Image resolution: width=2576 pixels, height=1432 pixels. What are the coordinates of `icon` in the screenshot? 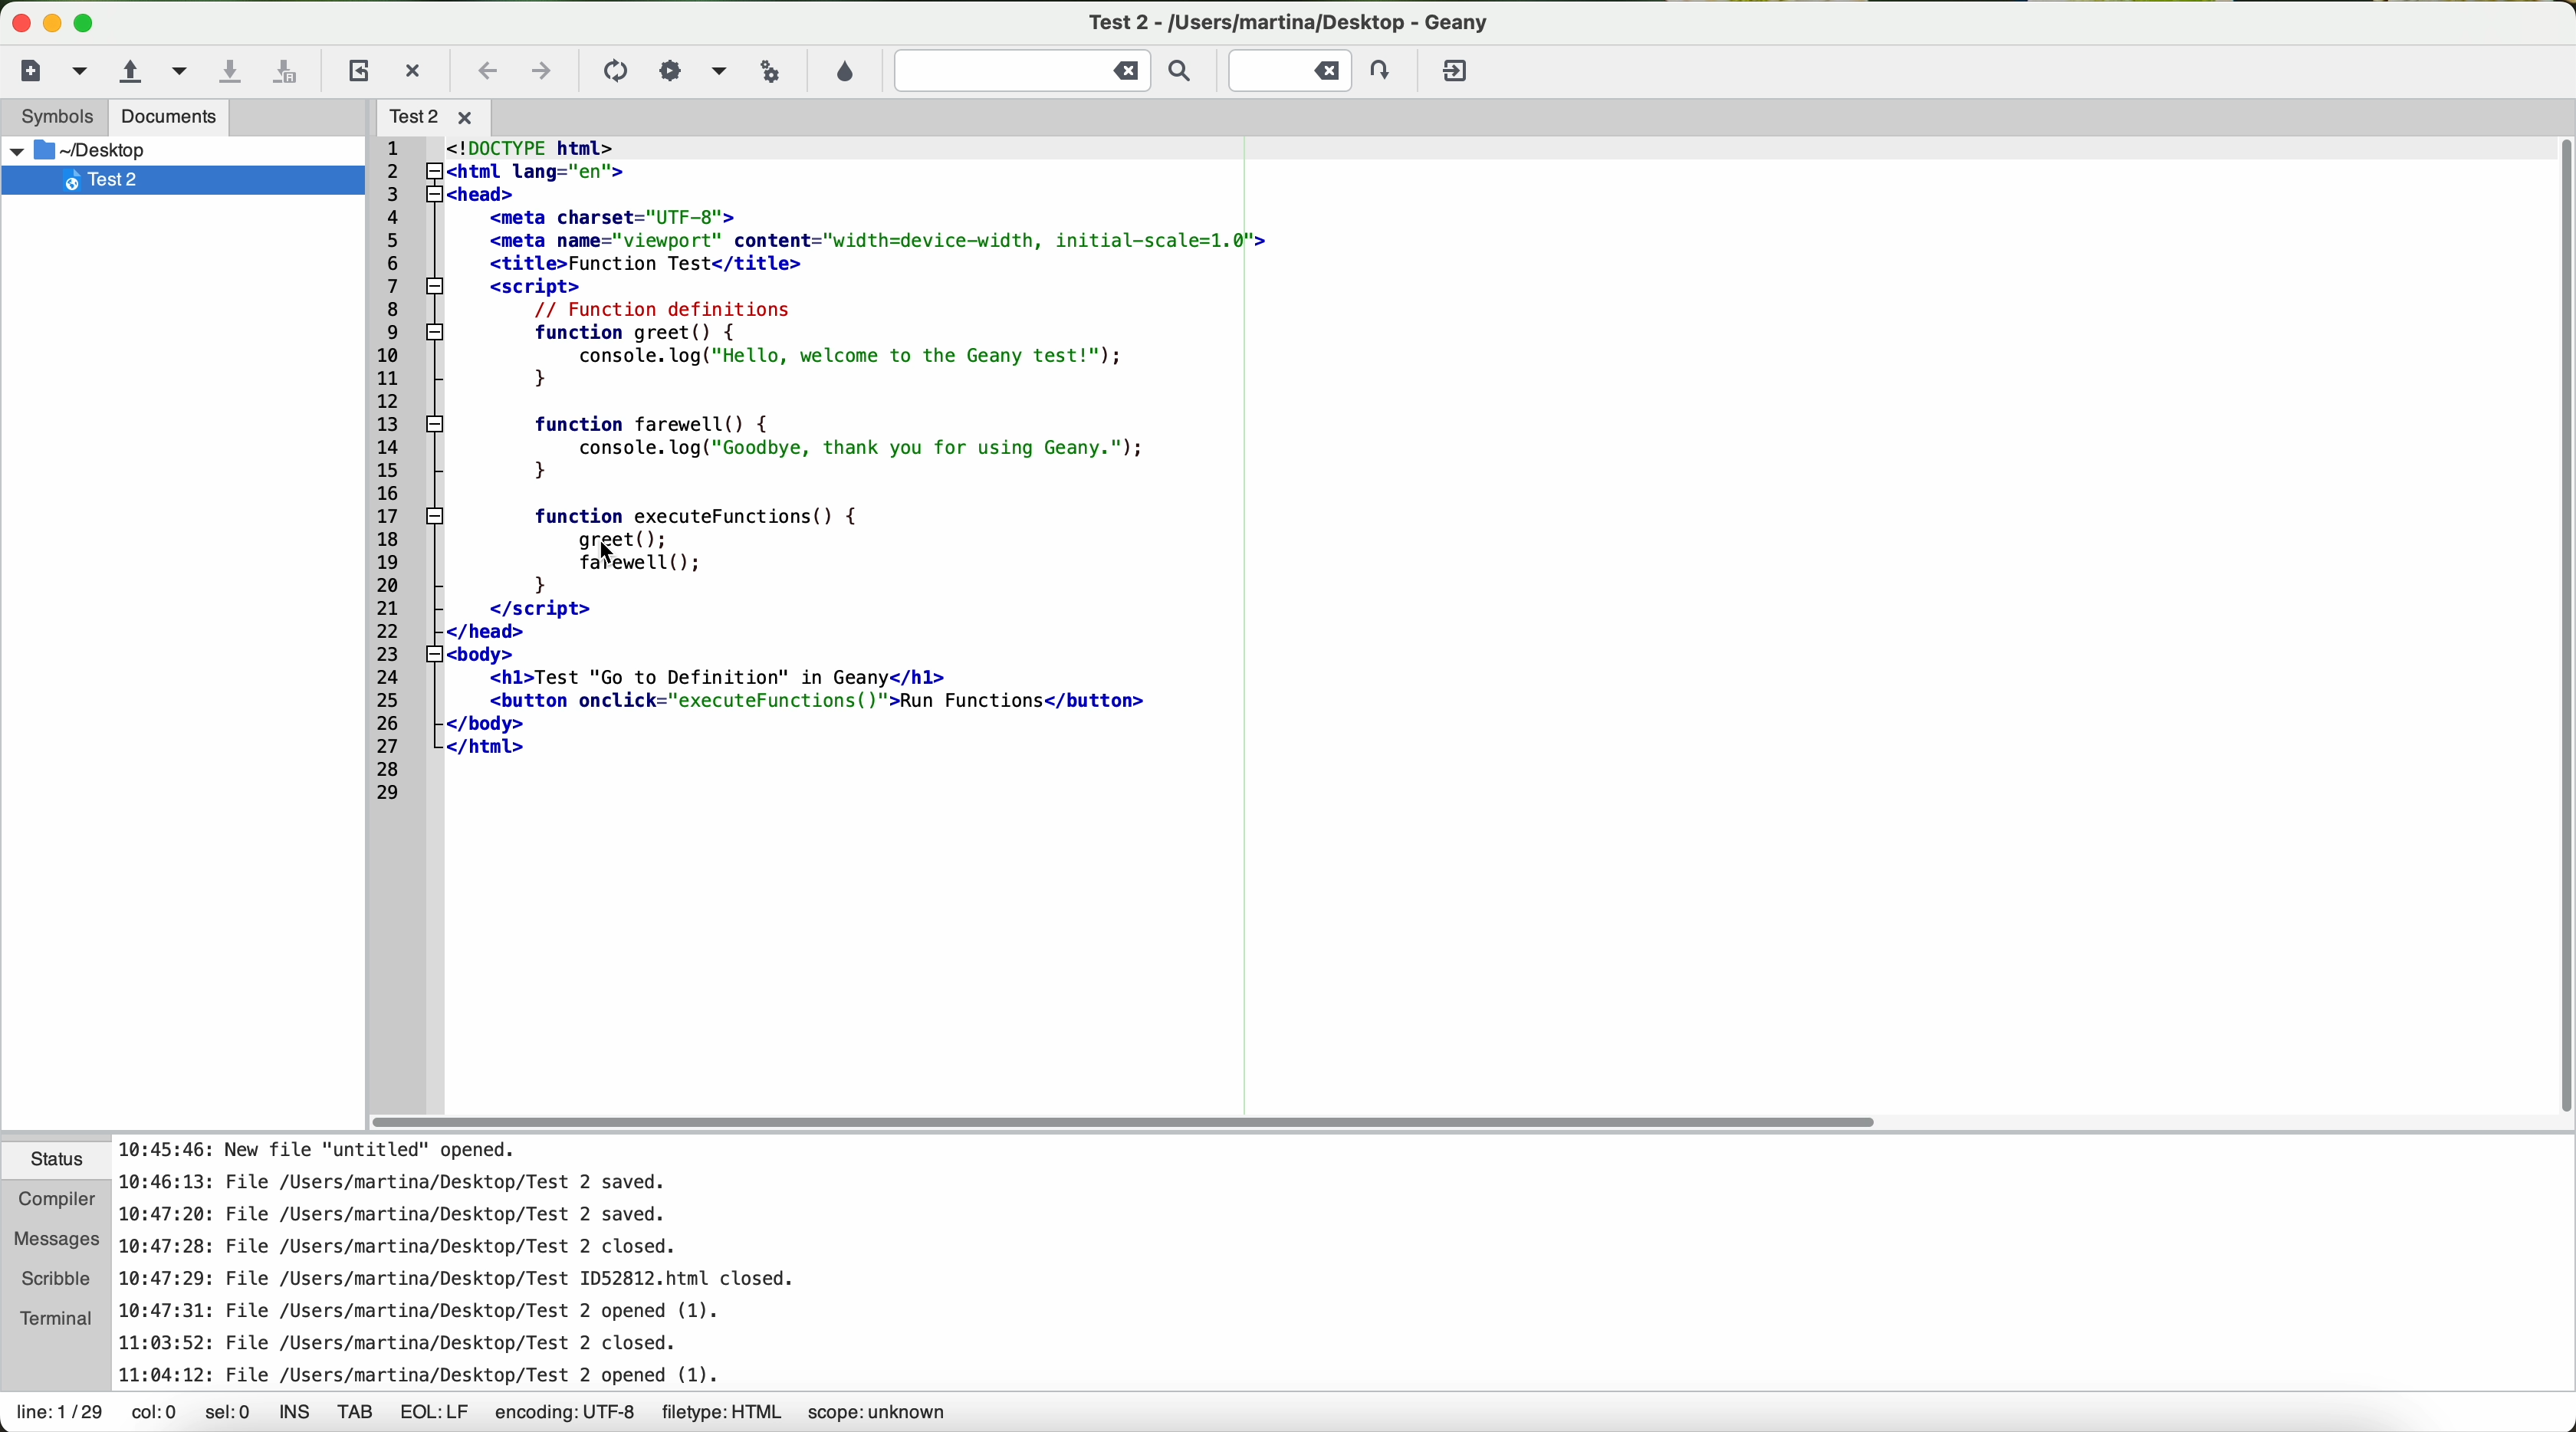 It's located at (716, 73).